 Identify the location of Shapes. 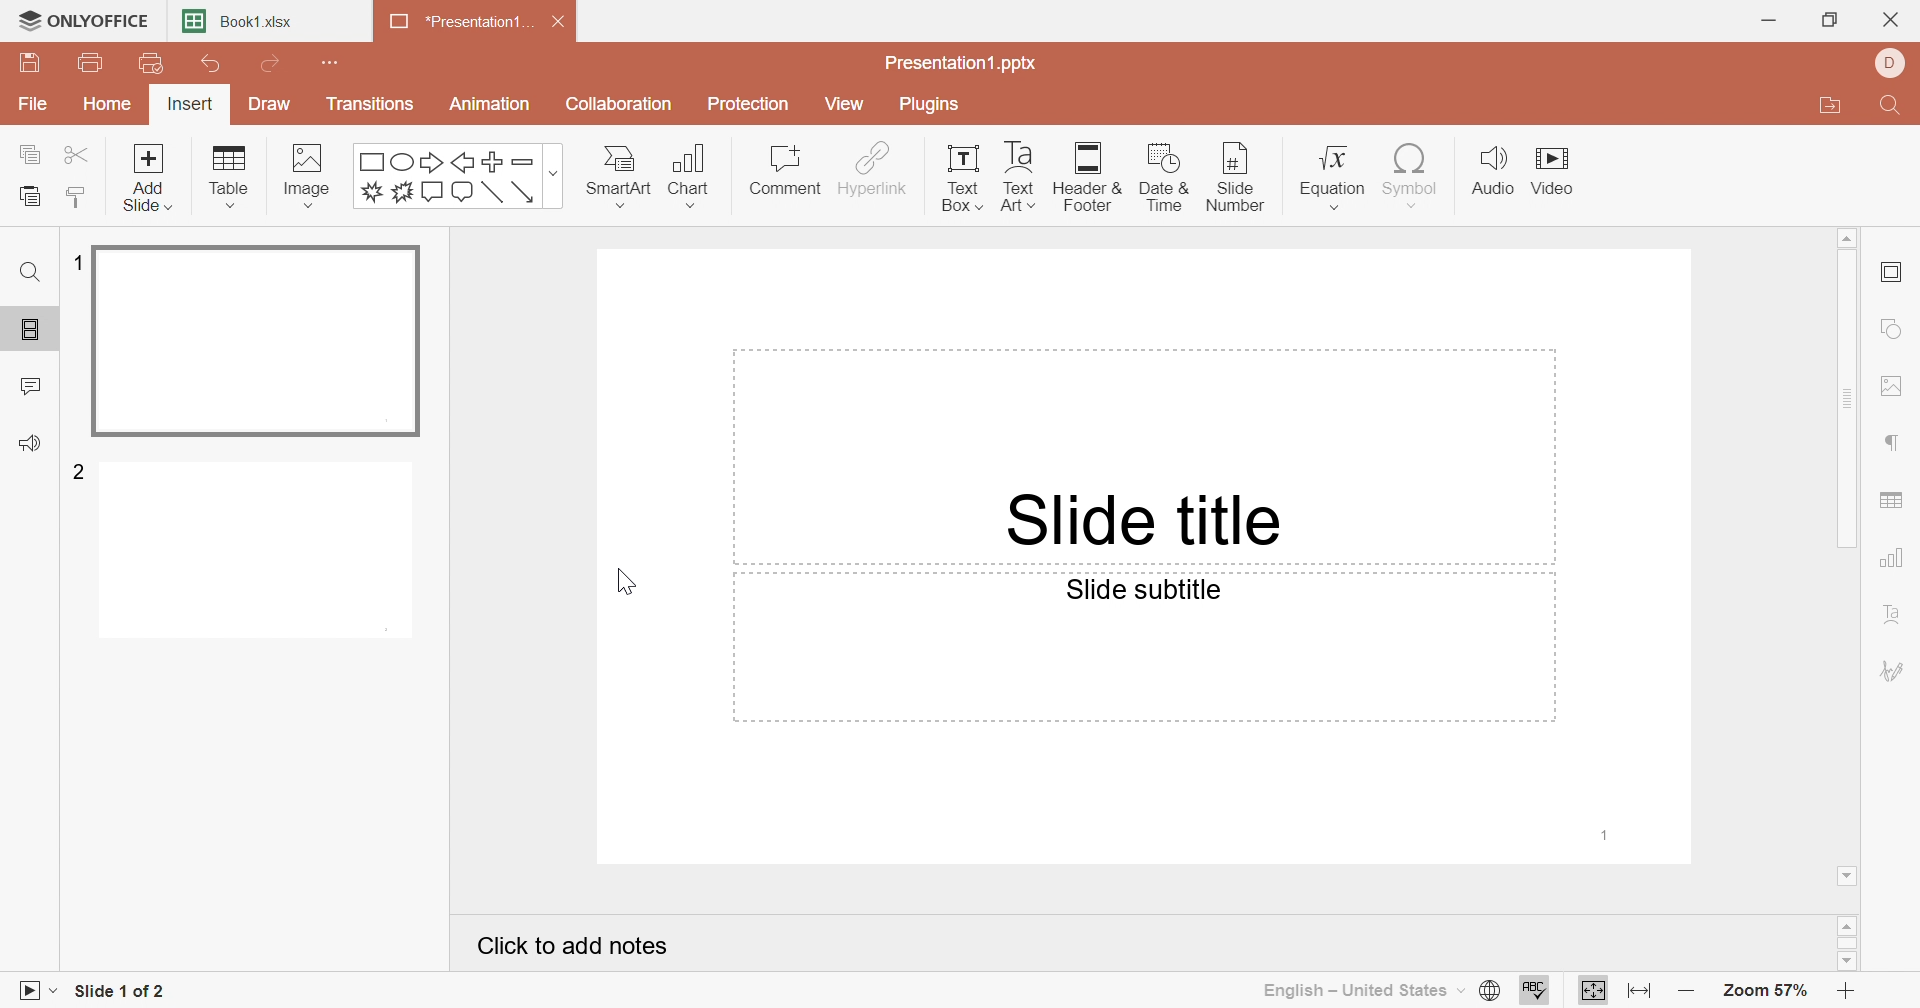
(460, 176).